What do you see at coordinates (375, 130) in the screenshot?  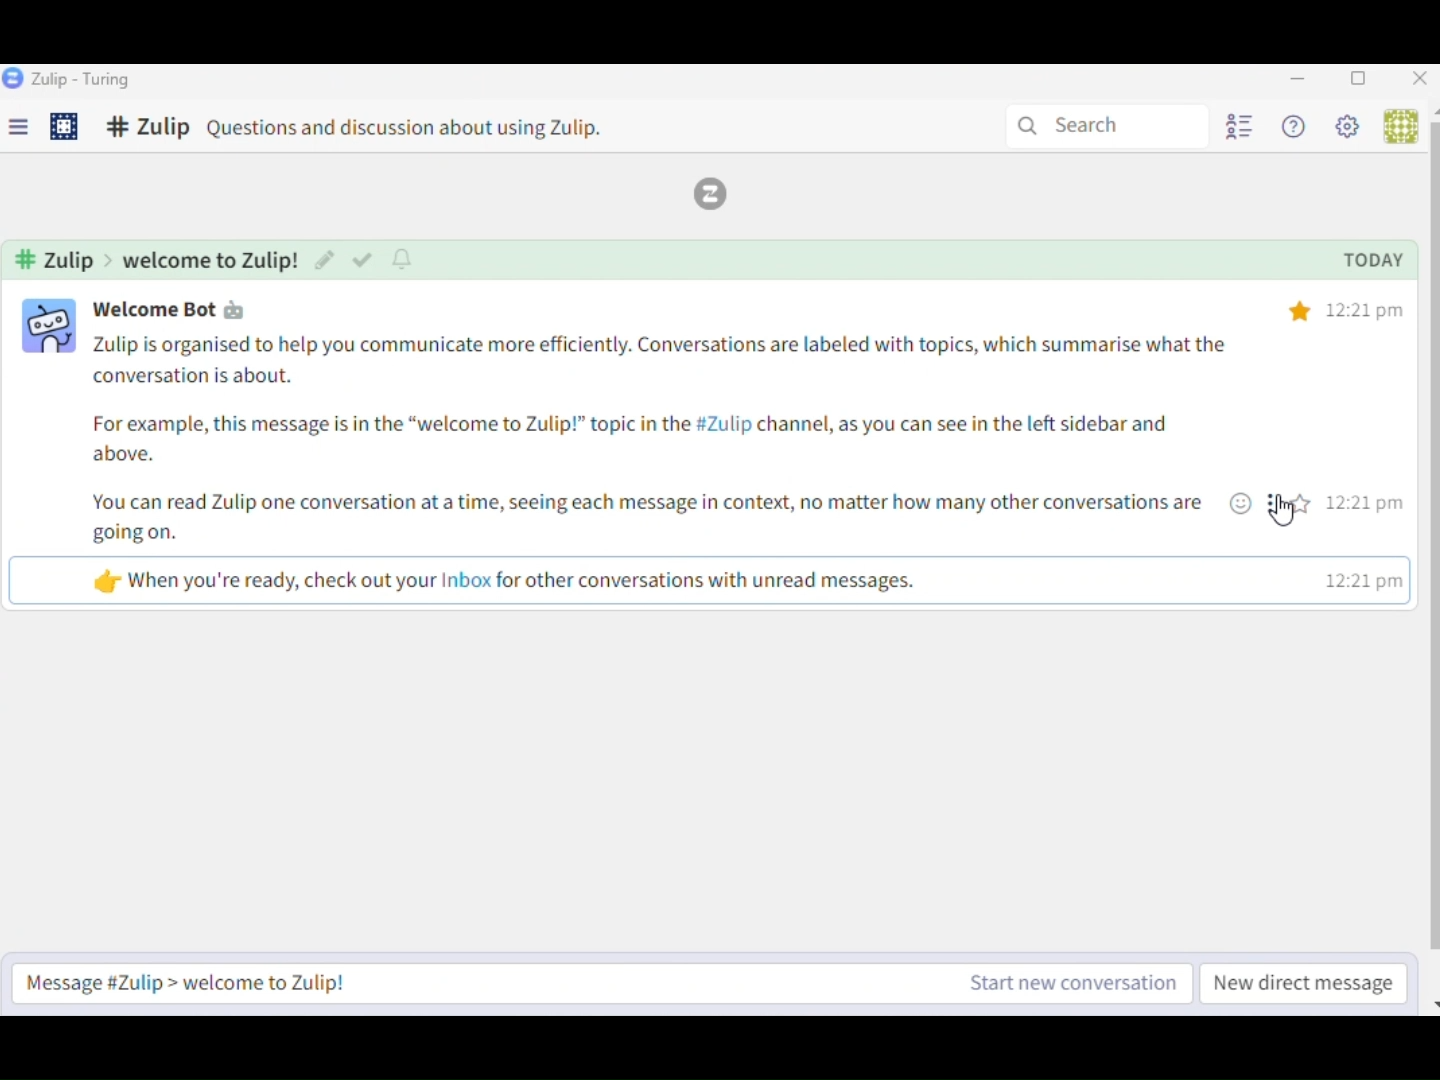 I see `Comment` at bounding box center [375, 130].